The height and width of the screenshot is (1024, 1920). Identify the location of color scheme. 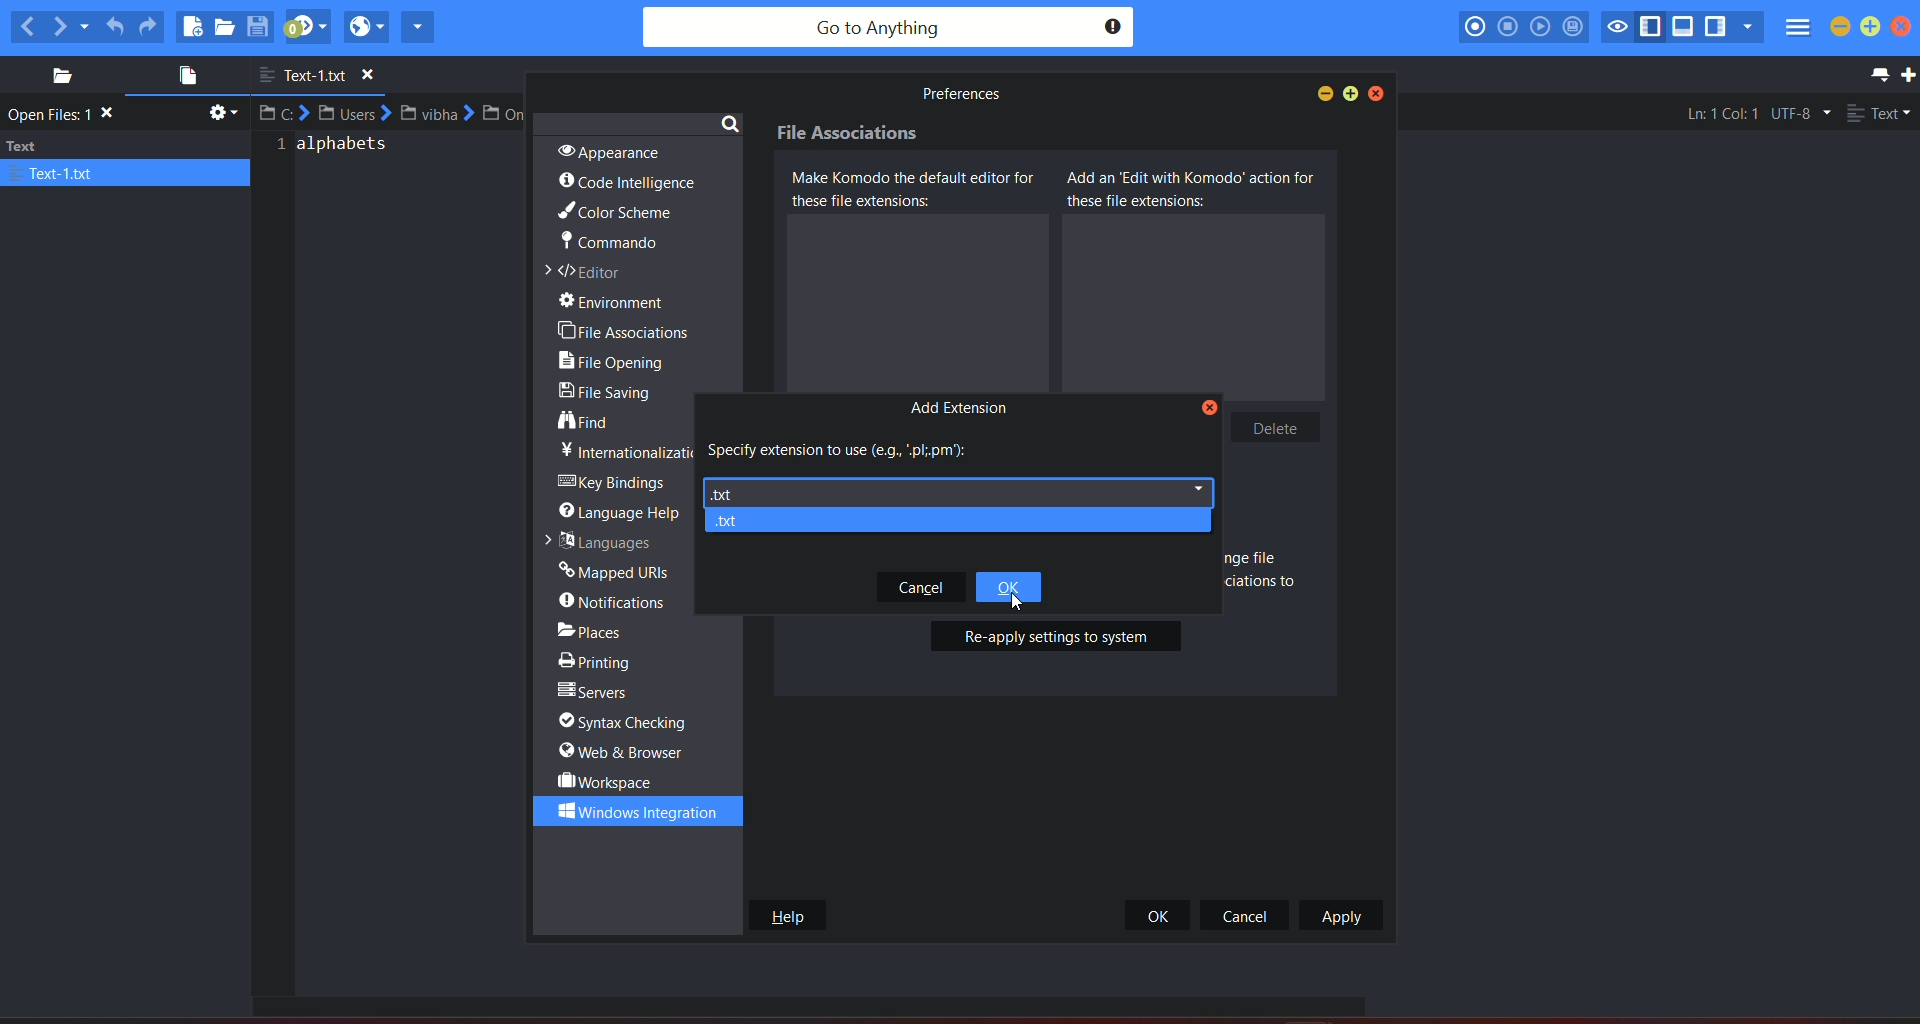
(613, 214).